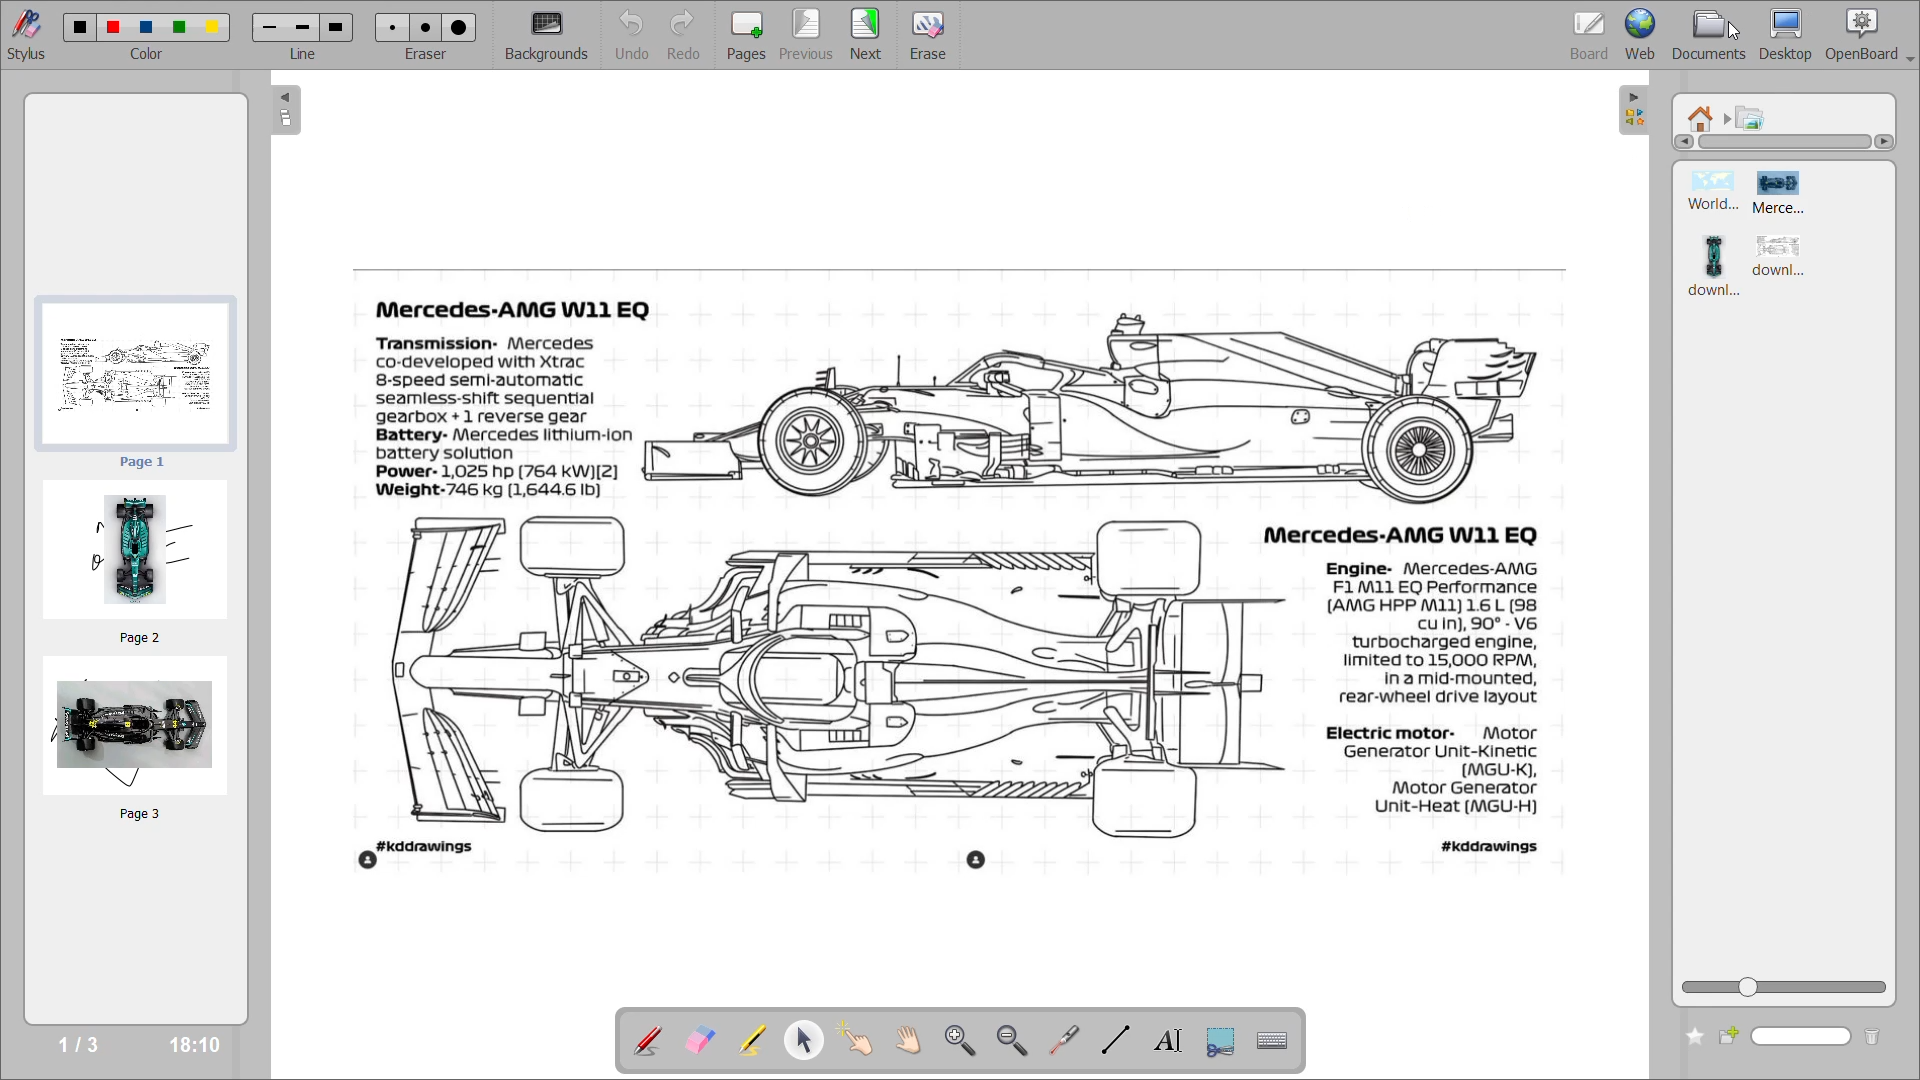 This screenshot has width=1920, height=1080. What do you see at coordinates (190, 1046) in the screenshot?
I see `18:10` at bounding box center [190, 1046].